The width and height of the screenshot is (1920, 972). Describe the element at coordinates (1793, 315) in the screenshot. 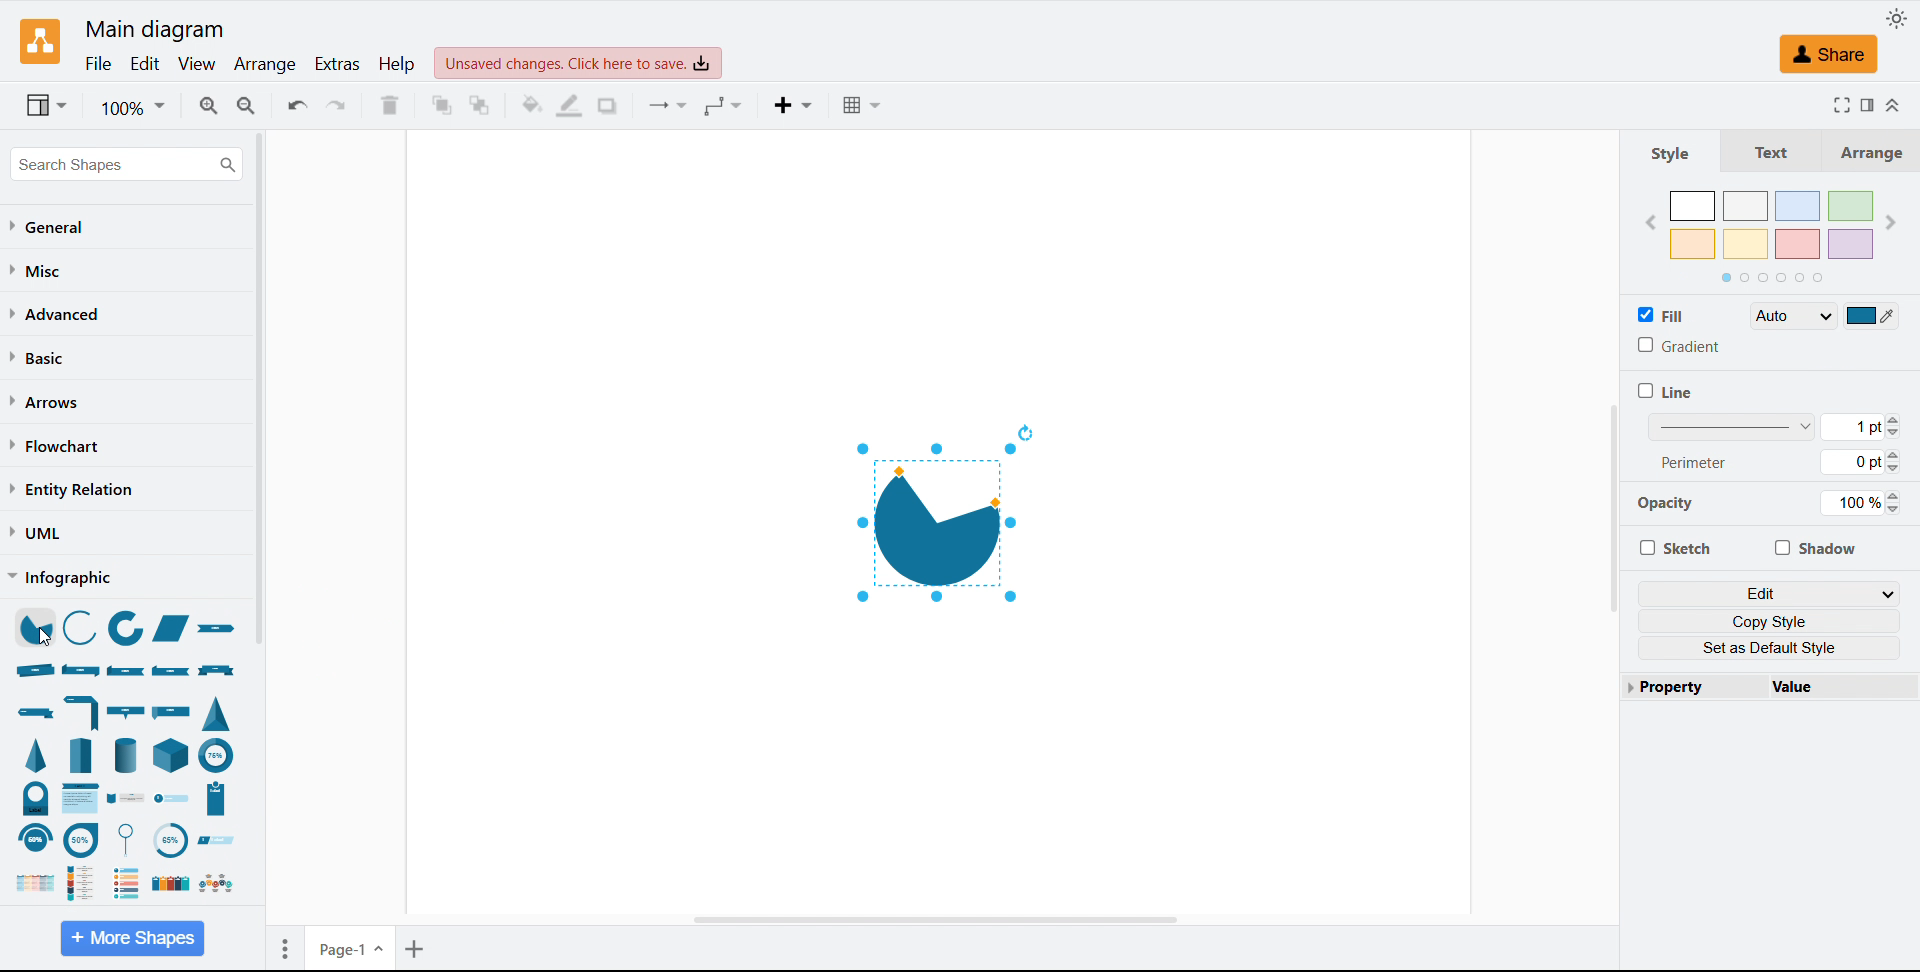

I see `Fill options ` at that location.